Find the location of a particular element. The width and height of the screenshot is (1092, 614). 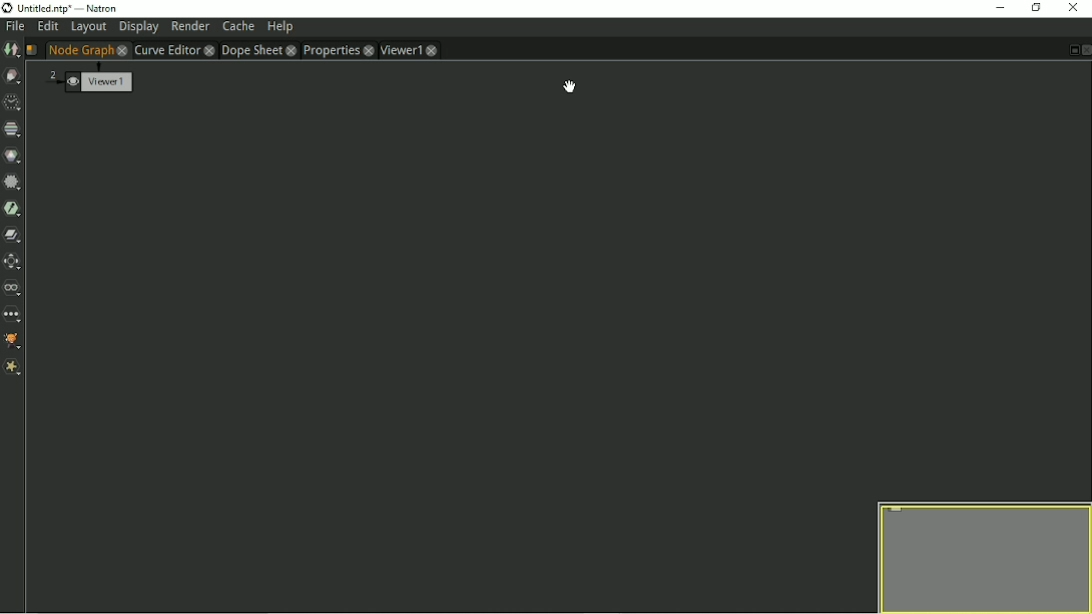

Transform is located at coordinates (14, 262).